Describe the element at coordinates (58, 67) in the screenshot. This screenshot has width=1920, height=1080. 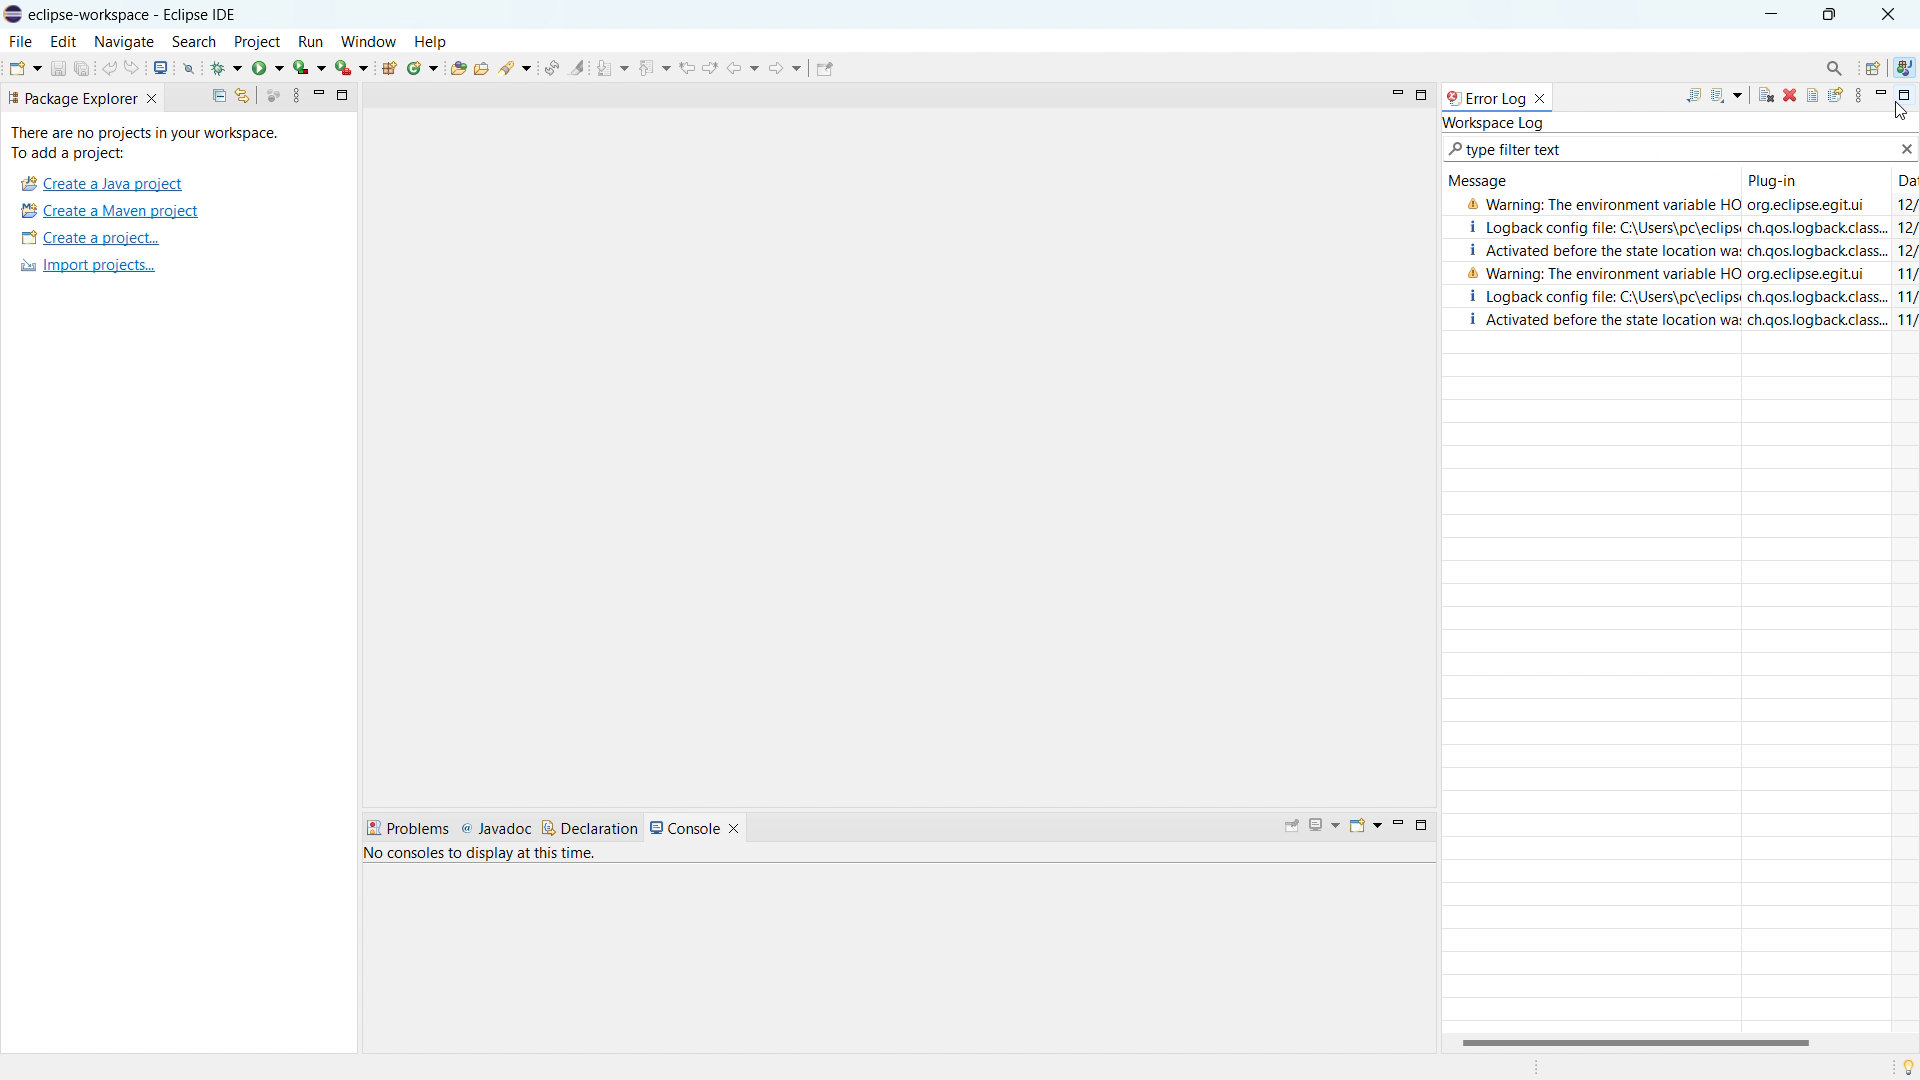
I see `save` at that location.